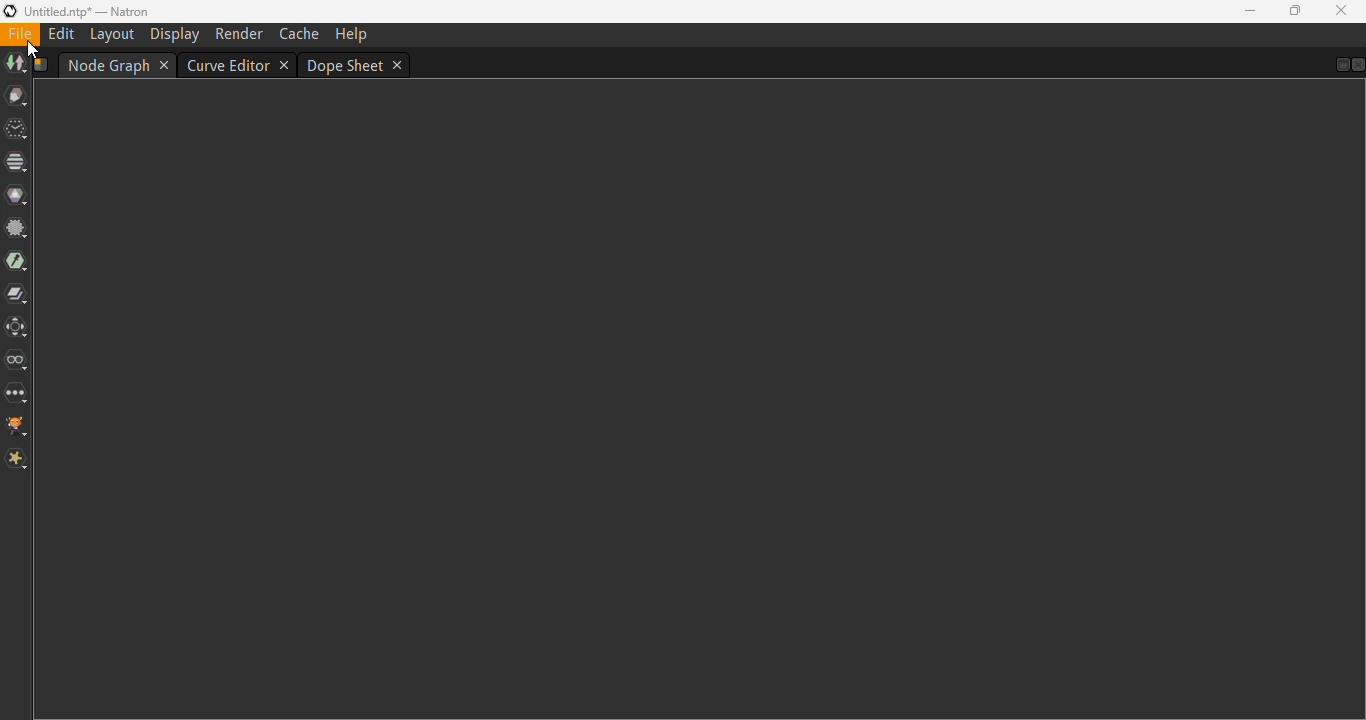 The height and width of the screenshot is (720, 1366). What do you see at coordinates (166, 65) in the screenshot?
I see `close tab` at bounding box center [166, 65].